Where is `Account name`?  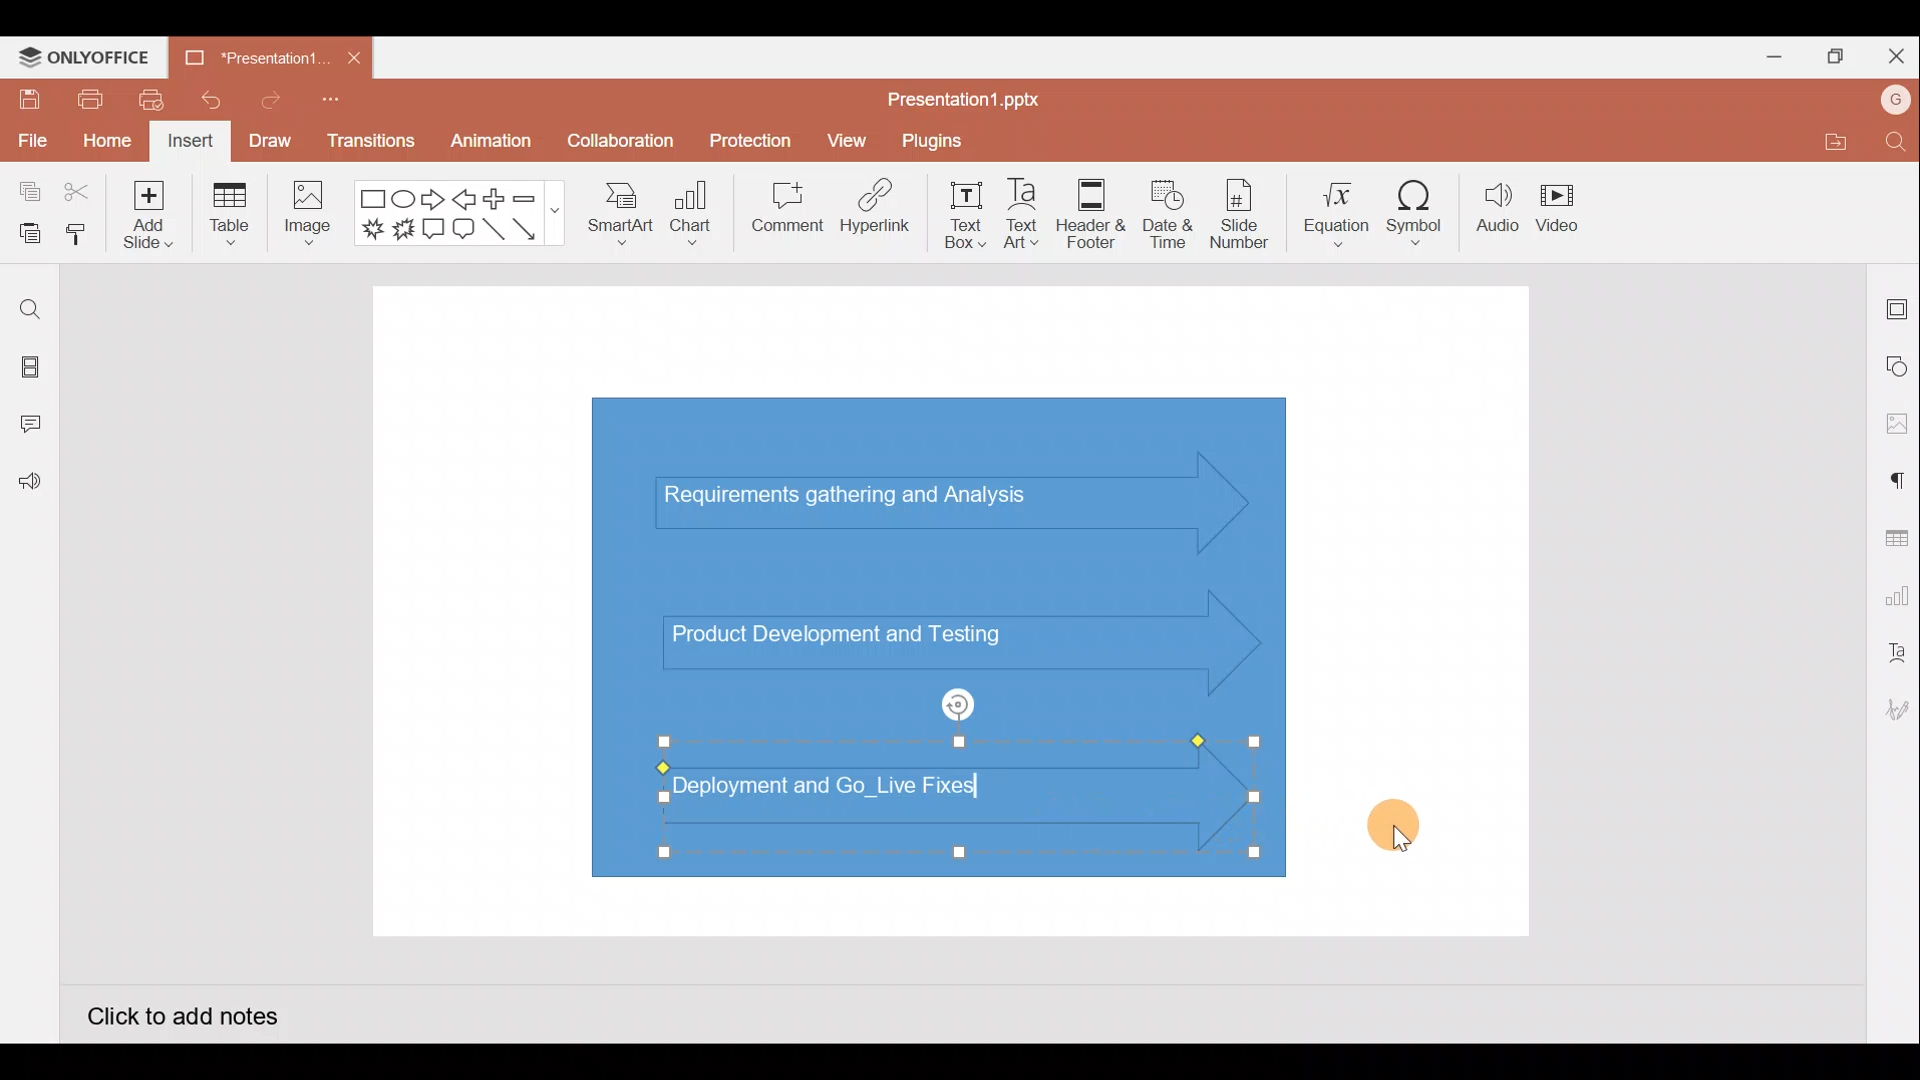
Account name is located at coordinates (1896, 100).